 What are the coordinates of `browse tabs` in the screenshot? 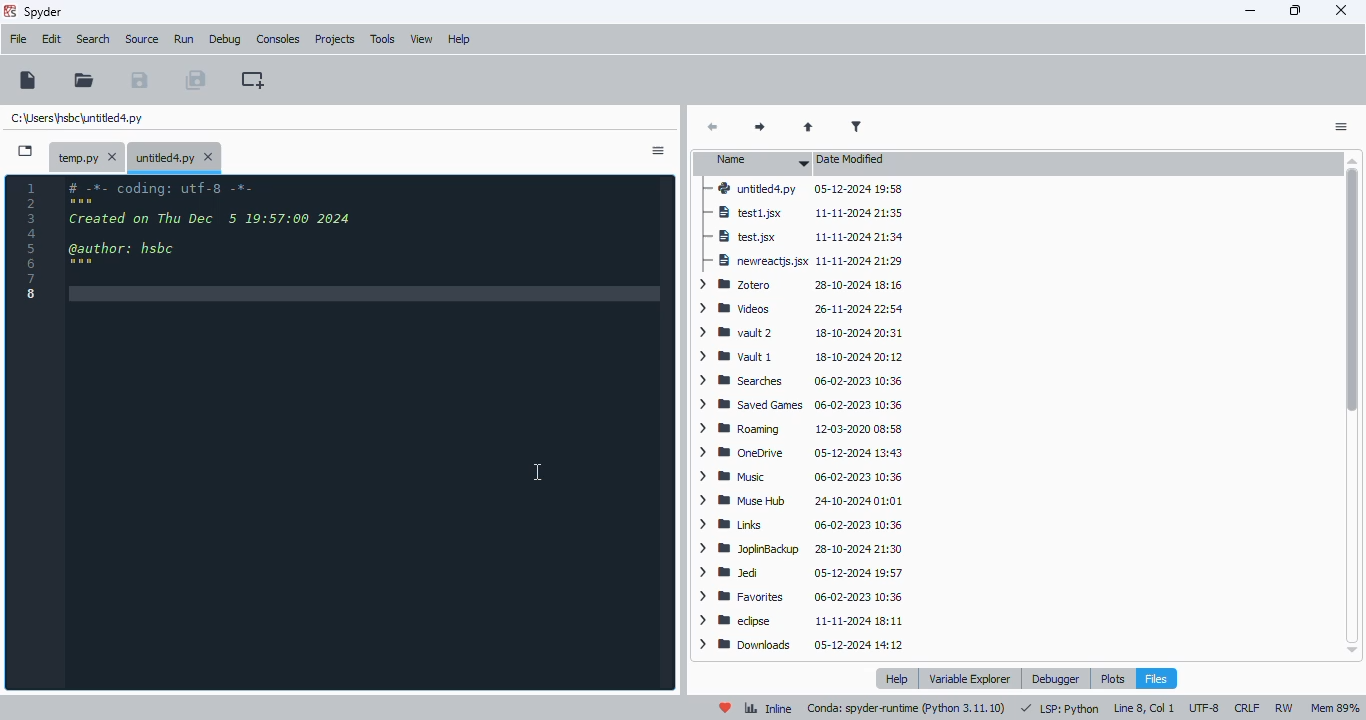 It's located at (25, 152).